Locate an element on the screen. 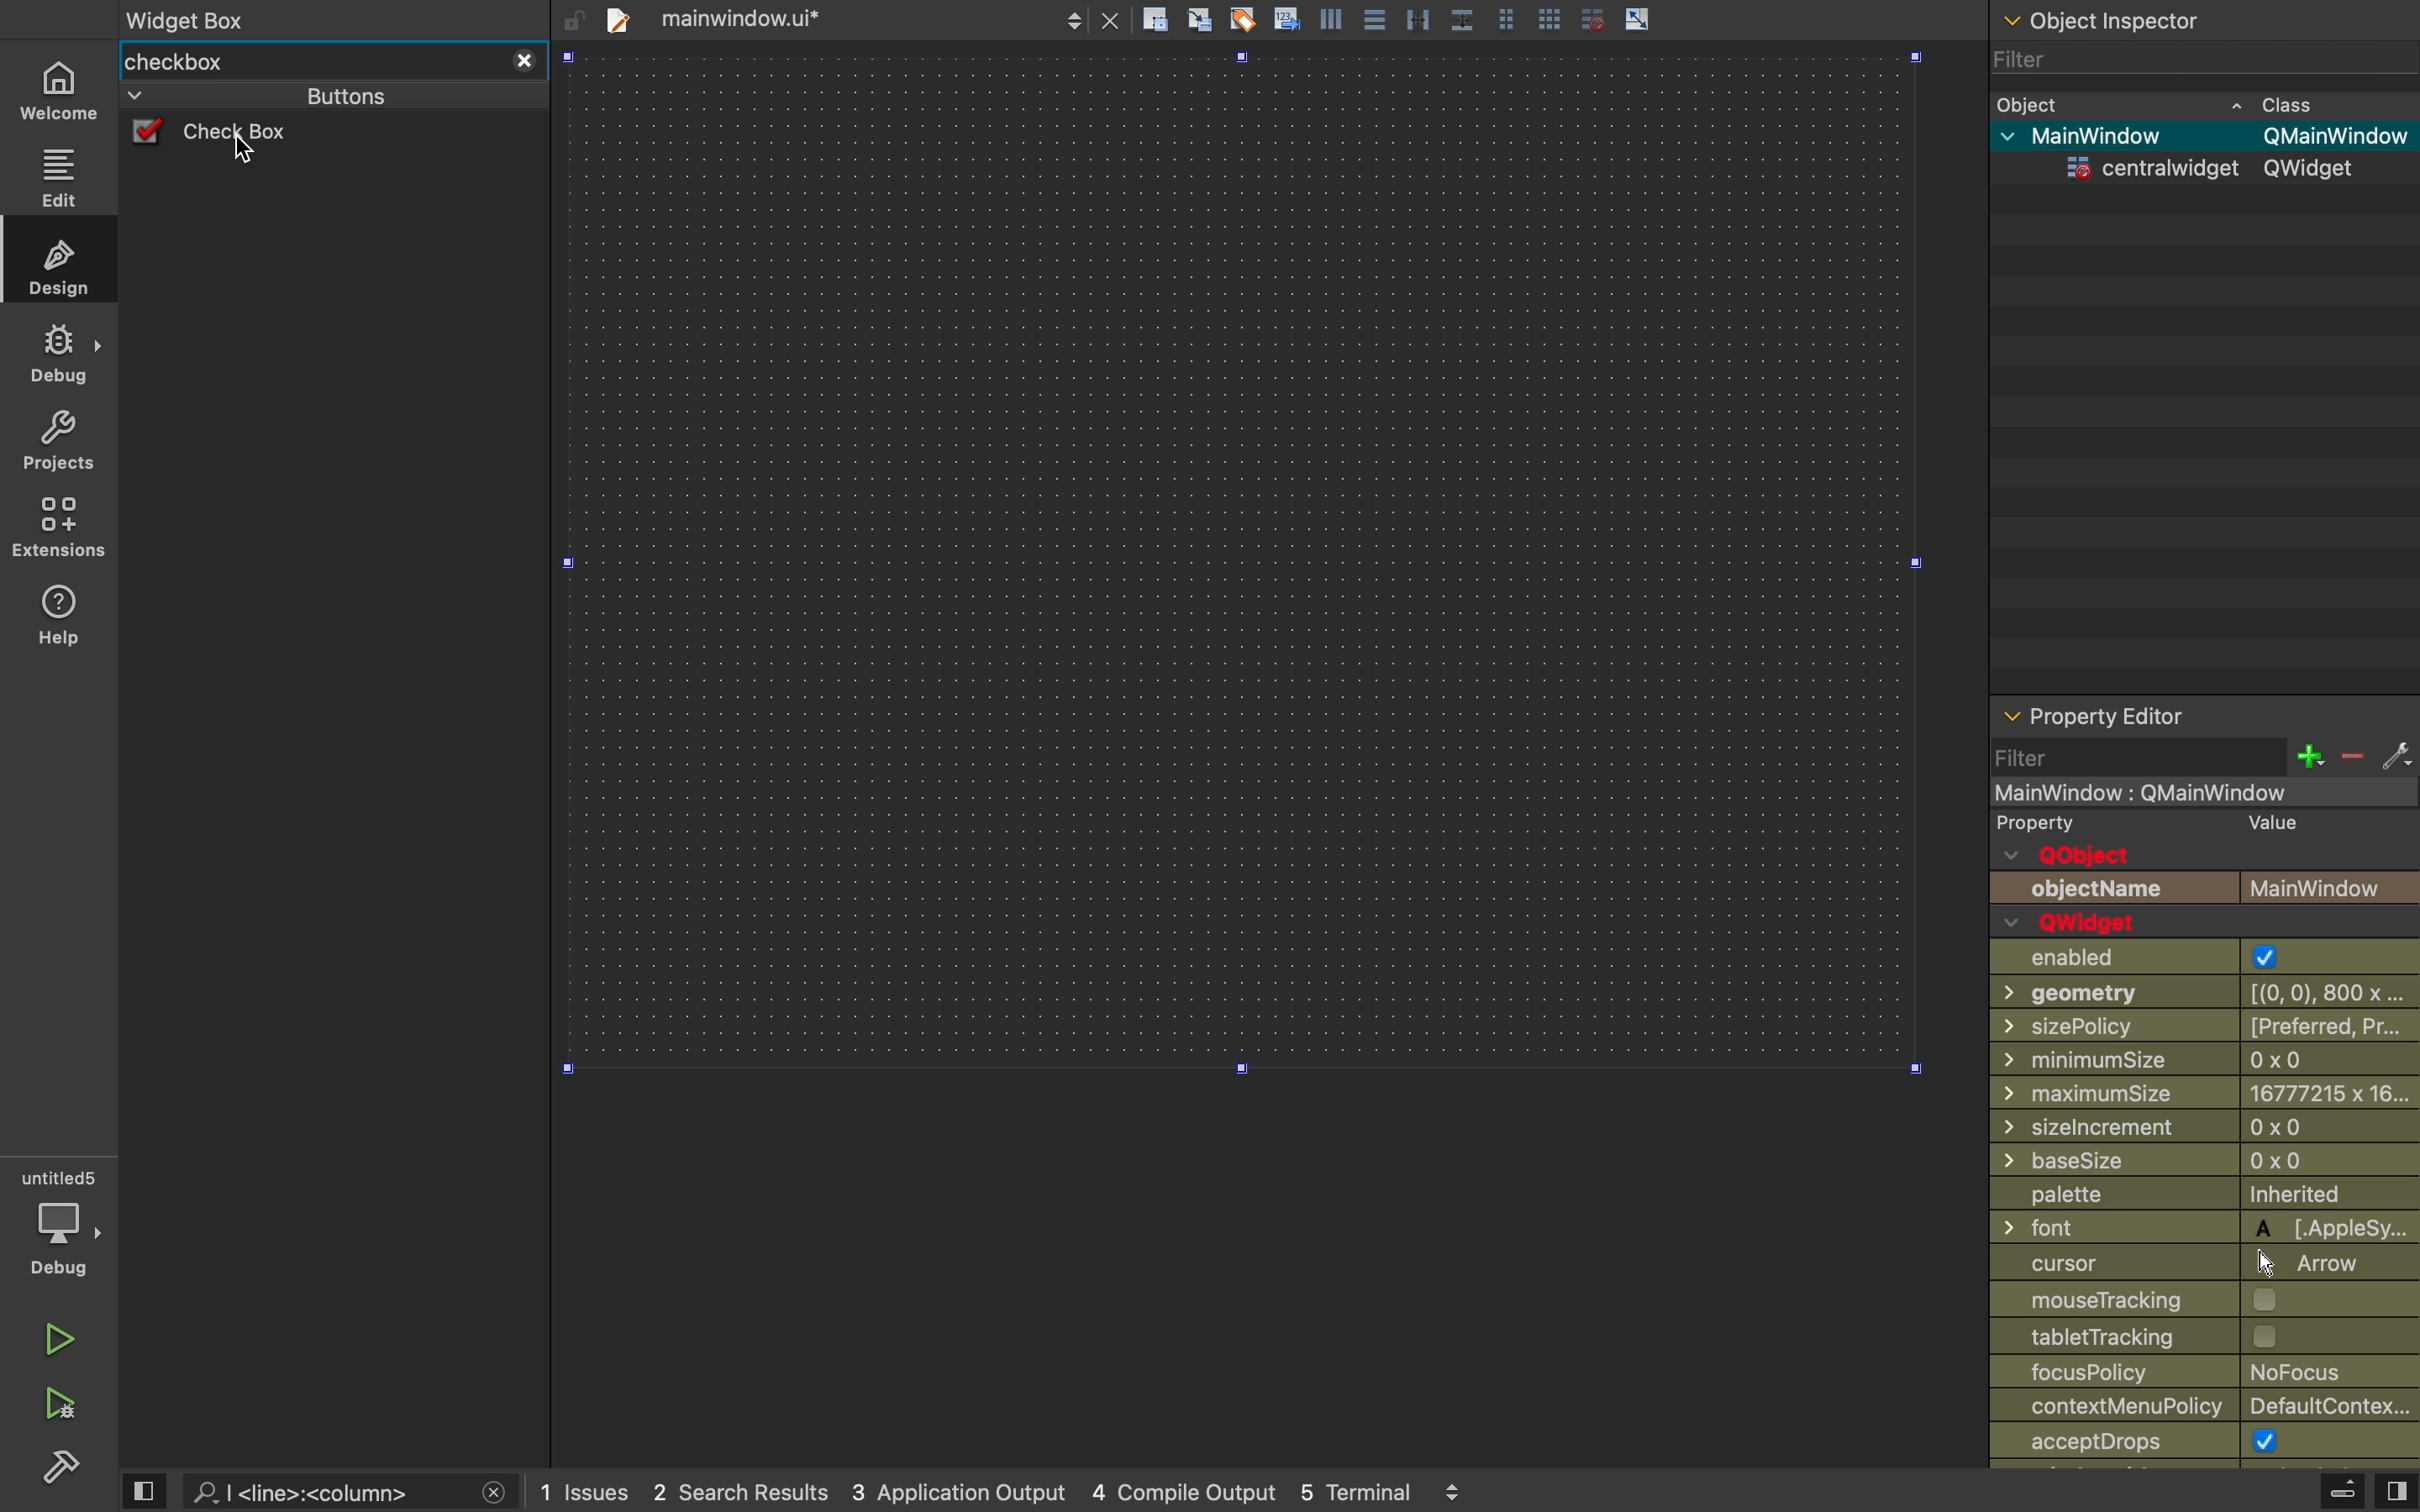 This screenshot has height=1512, width=2420. maximum size  is located at coordinates (2205, 1092).